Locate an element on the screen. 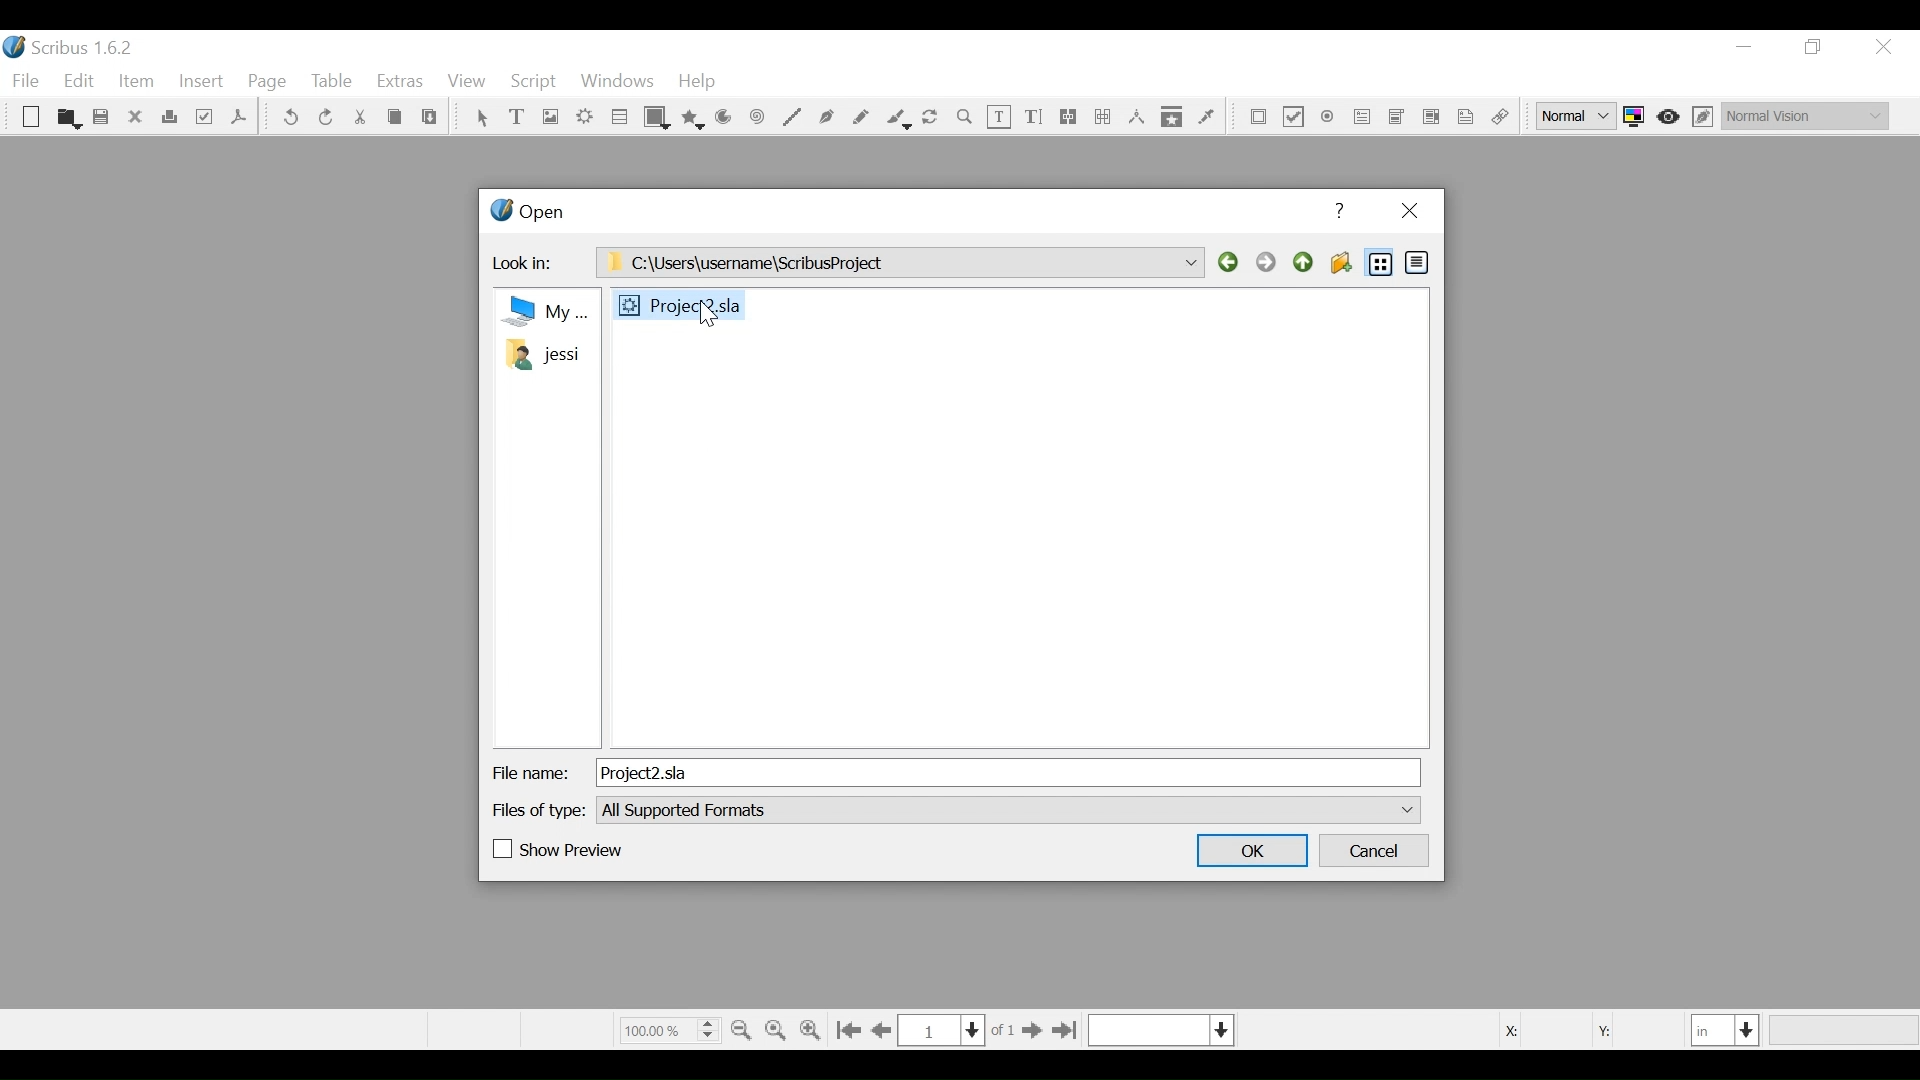 Image resolution: width=1920 pixels, height=1080 pixels. Scribus Desktop Icon is located at coordinates (74, 50).